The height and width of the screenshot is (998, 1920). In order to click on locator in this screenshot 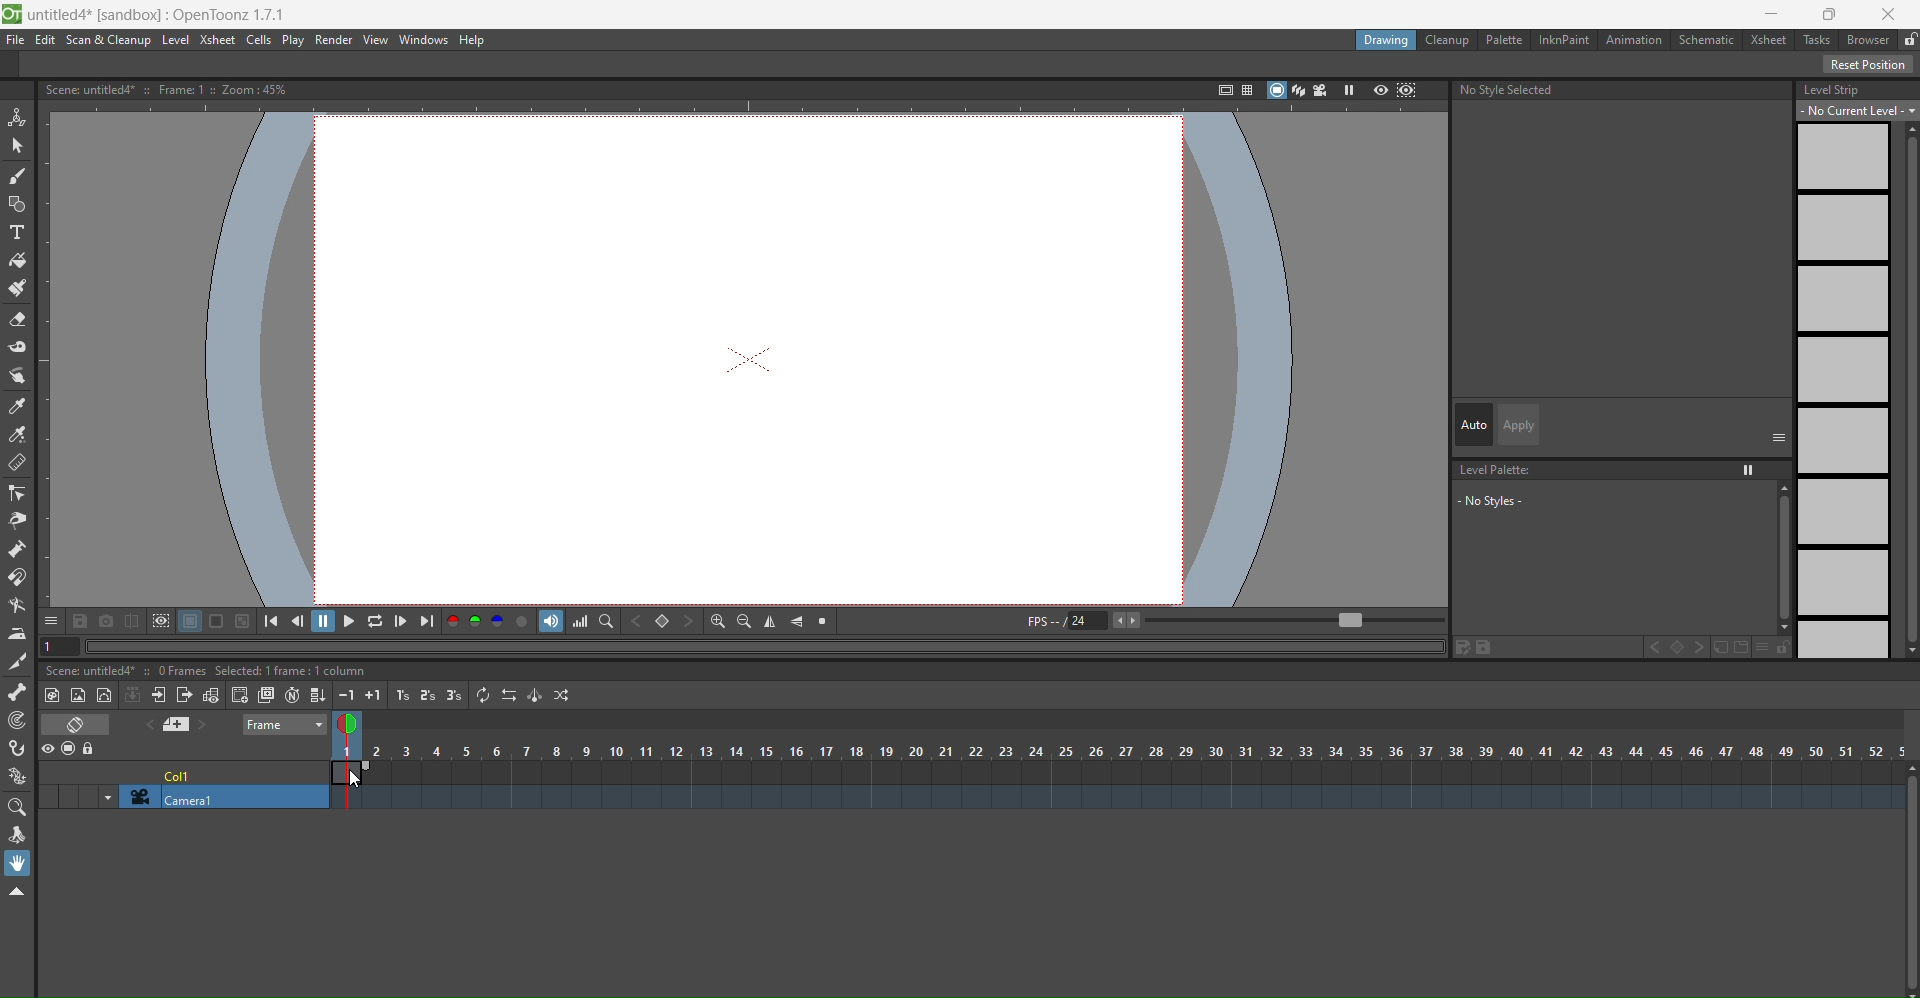, I will do `click(606, 620)`.